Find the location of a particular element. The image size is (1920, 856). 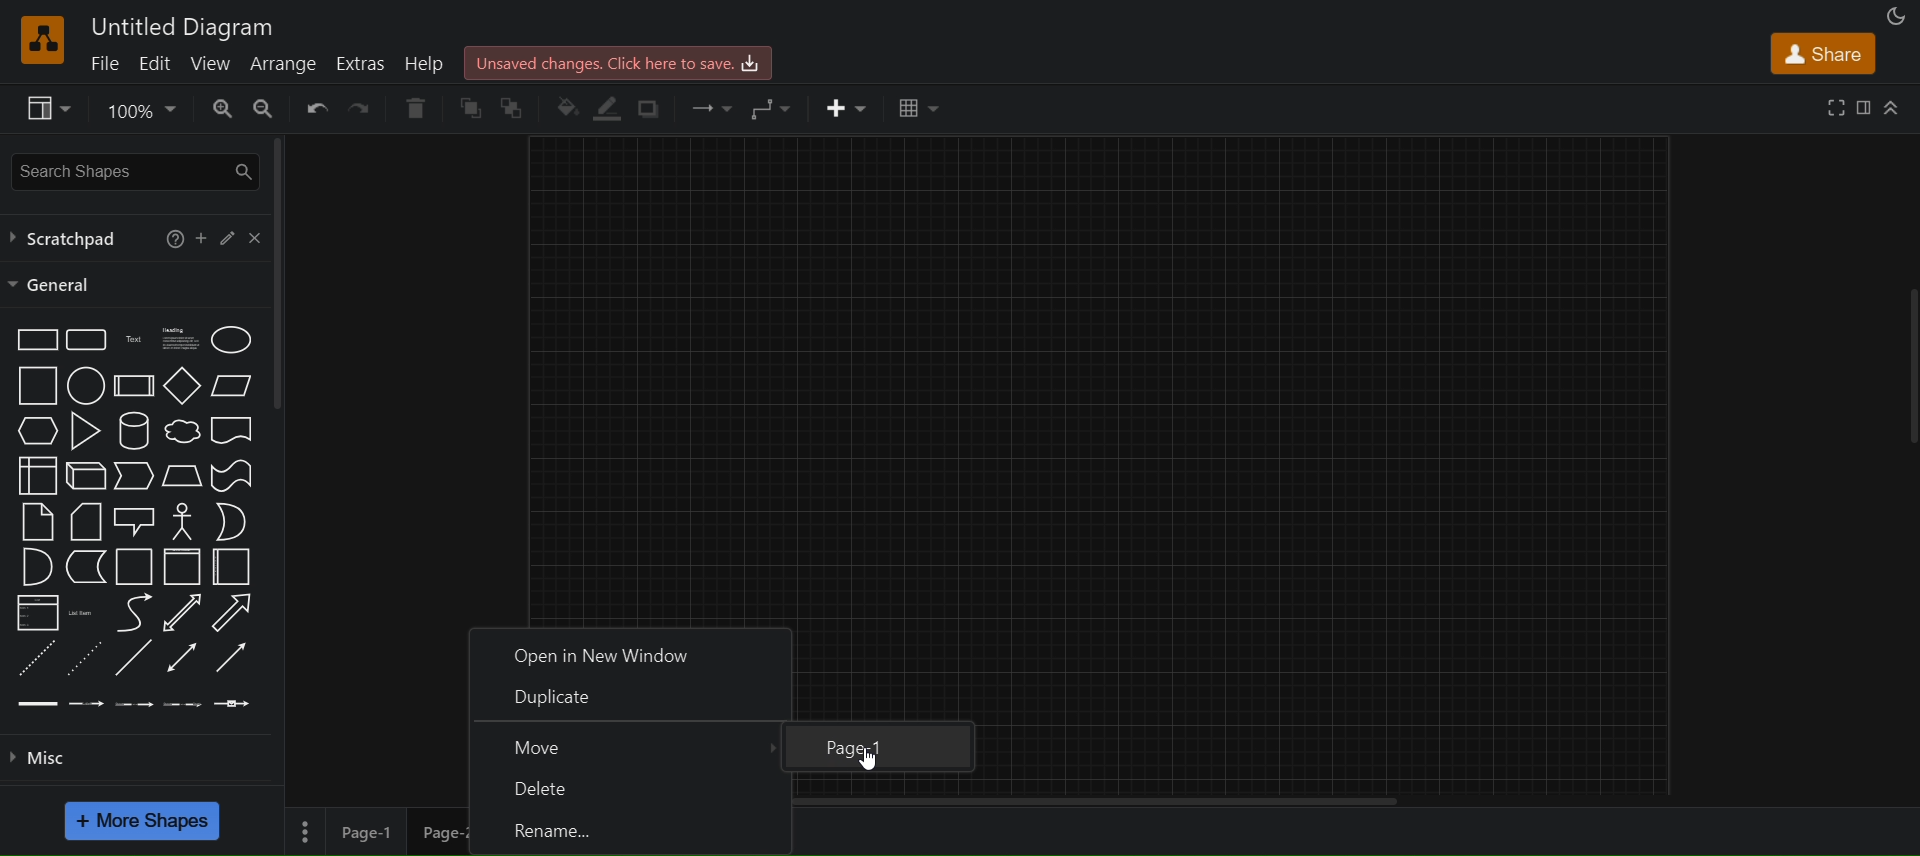

rectsngle is located at coordinates (35, 340).